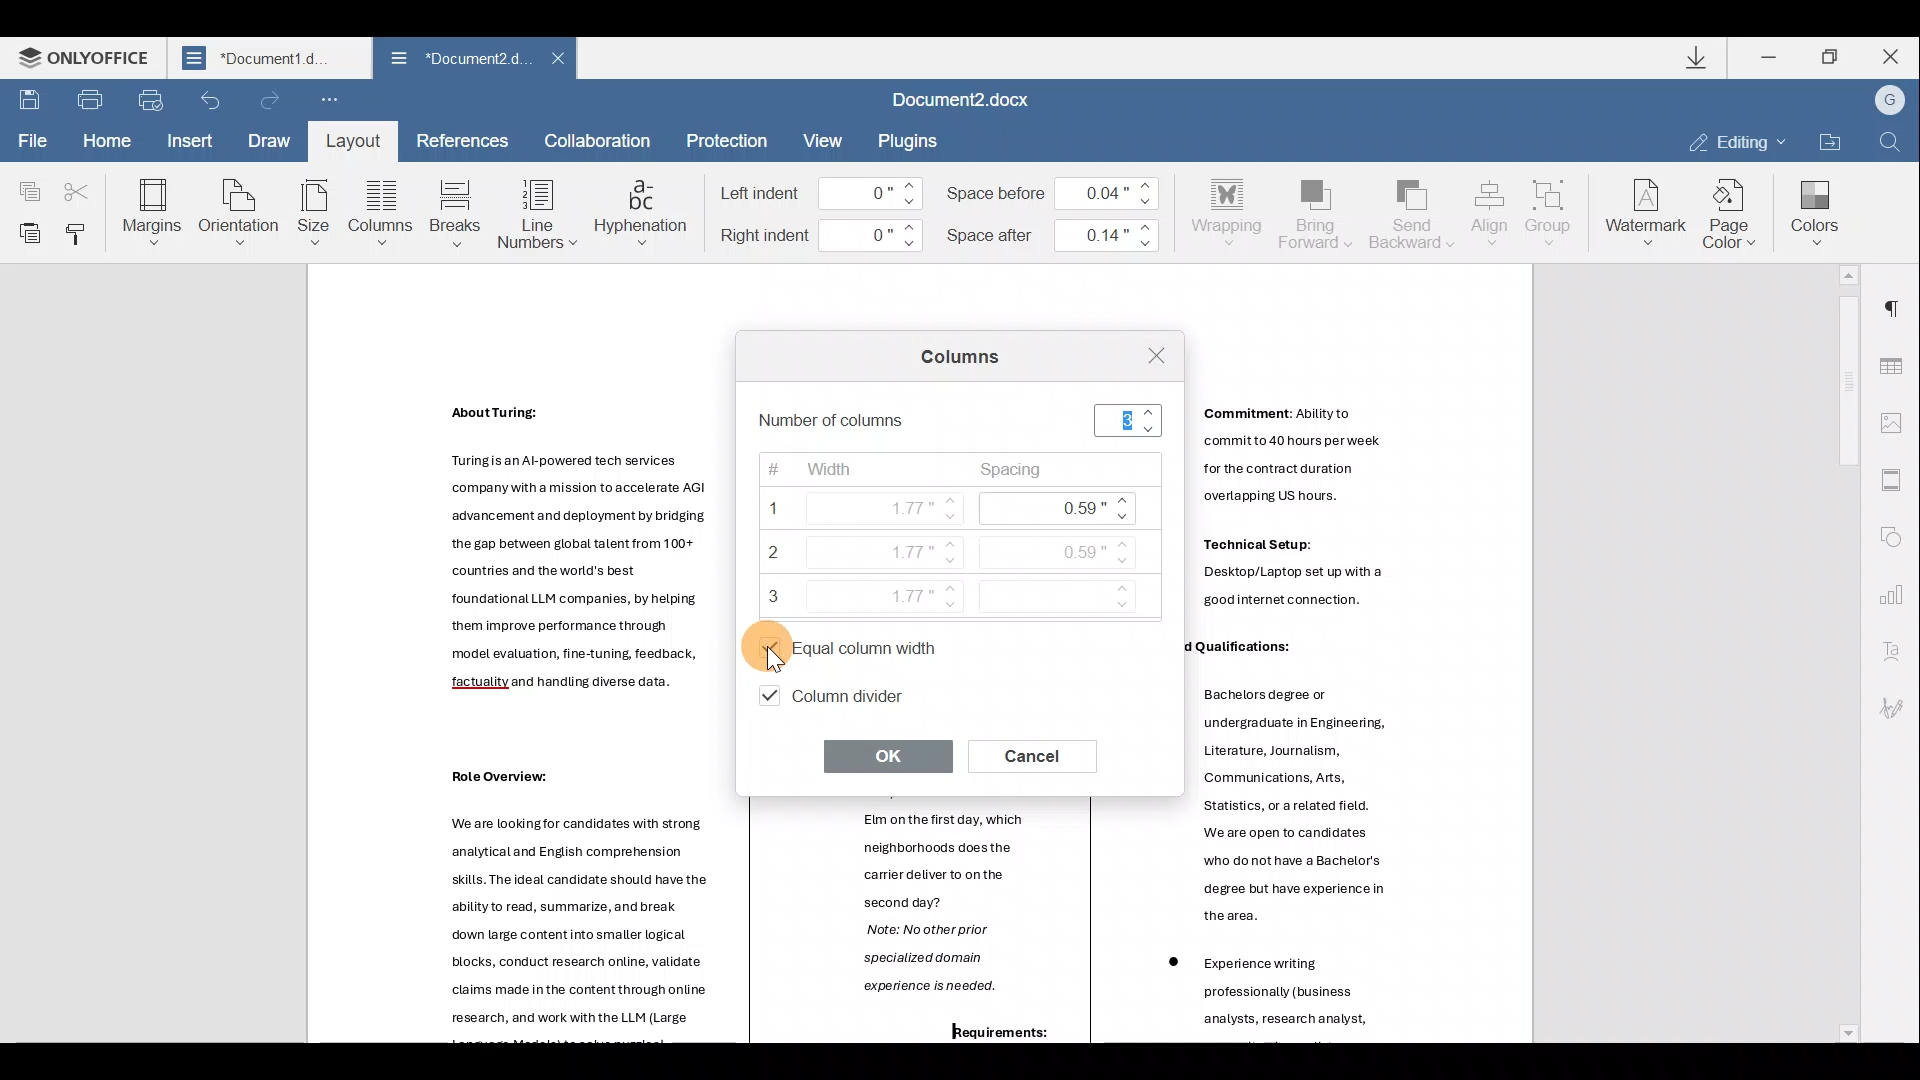 The image size is (1920, 1080). Describe the element at coordinates (1073, 535) in the screenshot. I see `Spacing` at that location.